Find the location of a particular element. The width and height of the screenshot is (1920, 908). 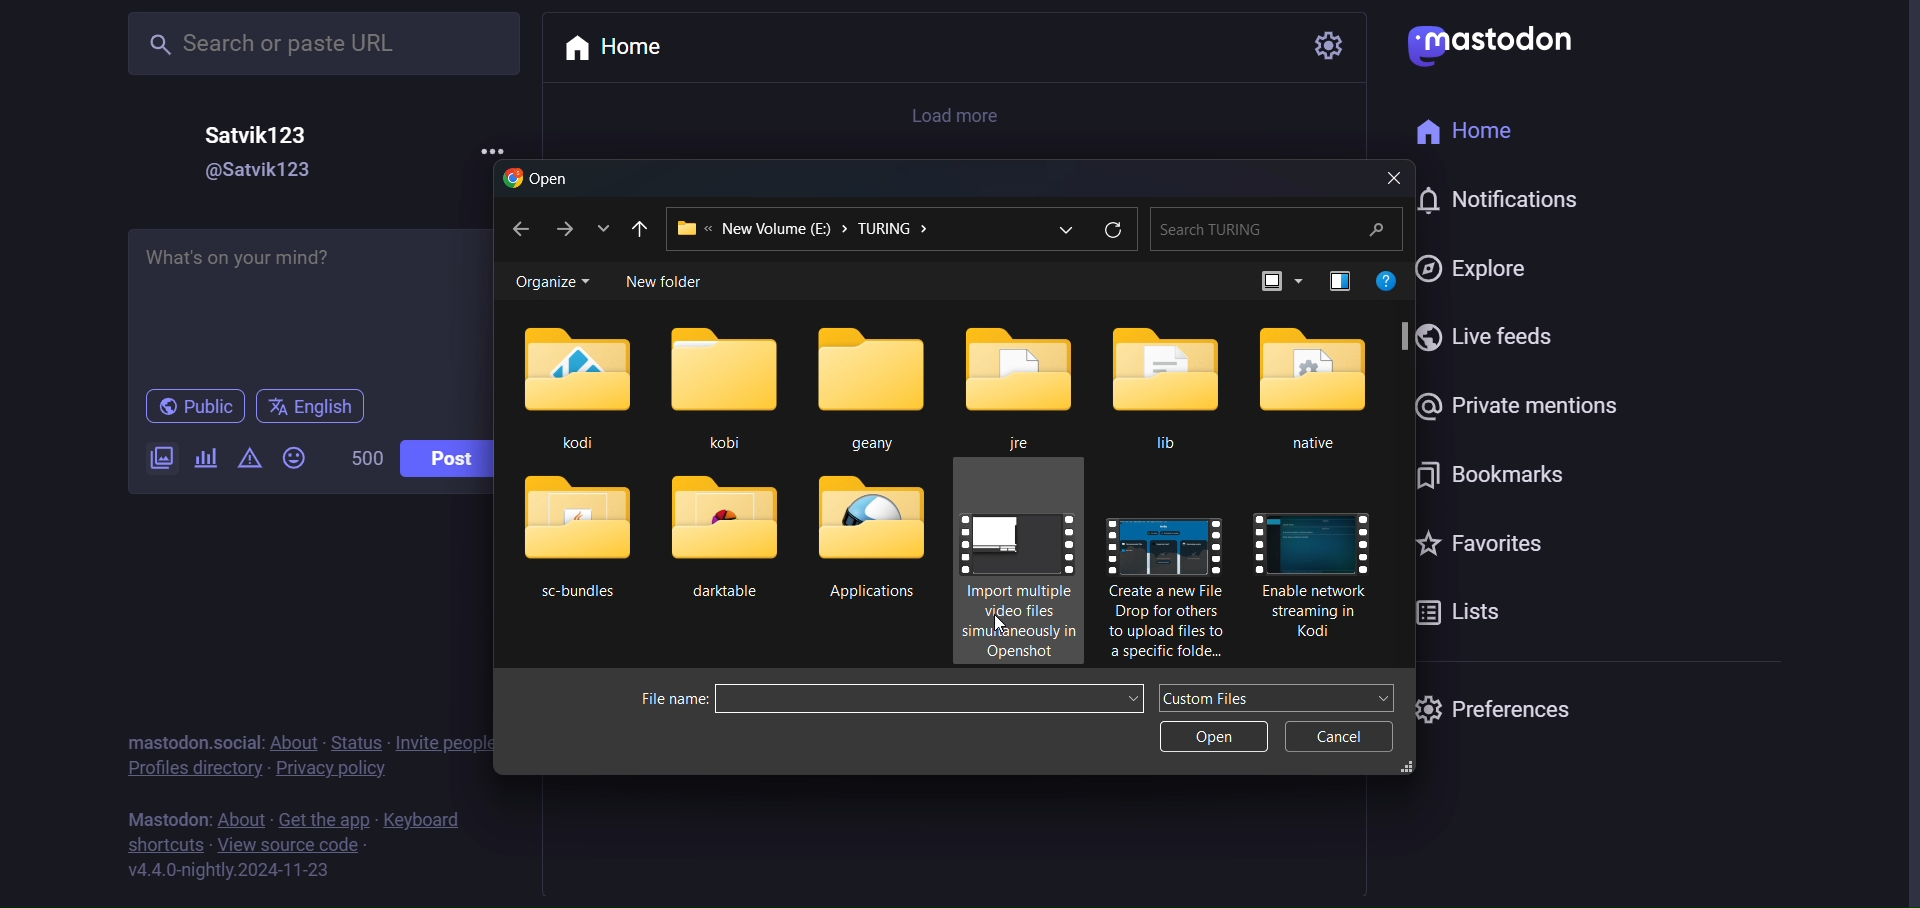

kodi is located at coordinates (574, 387).